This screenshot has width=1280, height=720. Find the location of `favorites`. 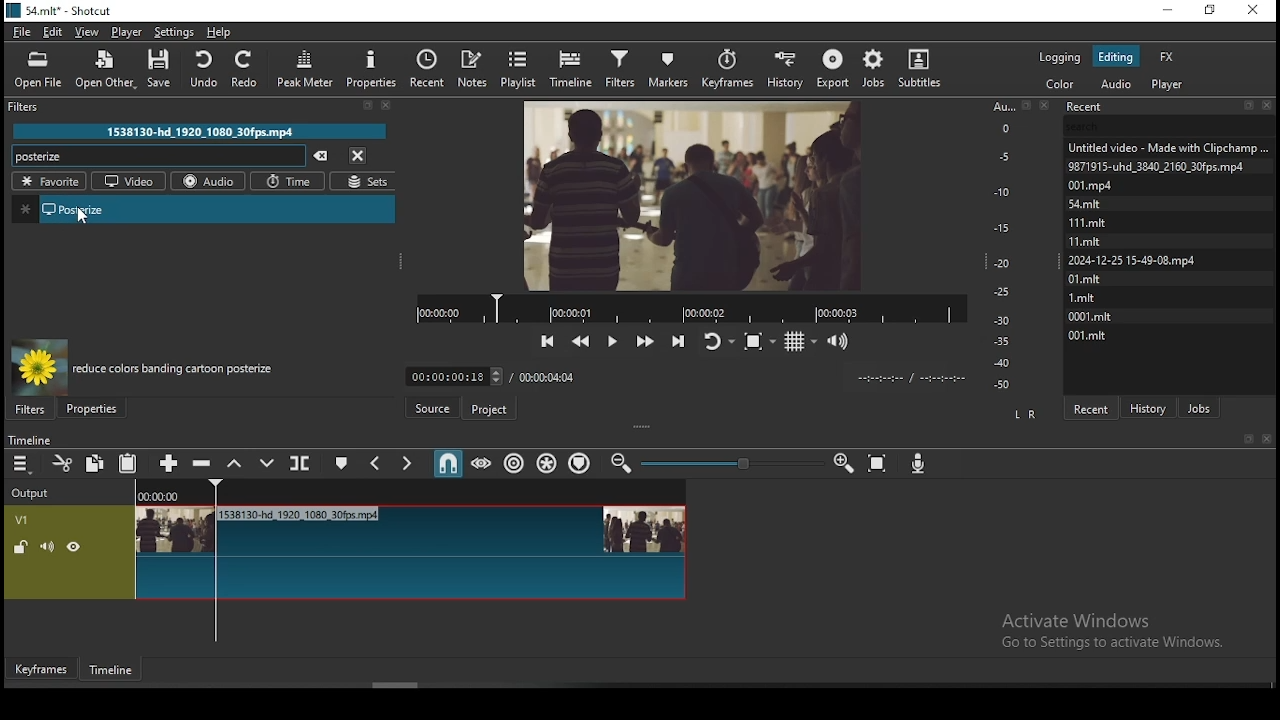

favorites is located at coordinates (51, 182).